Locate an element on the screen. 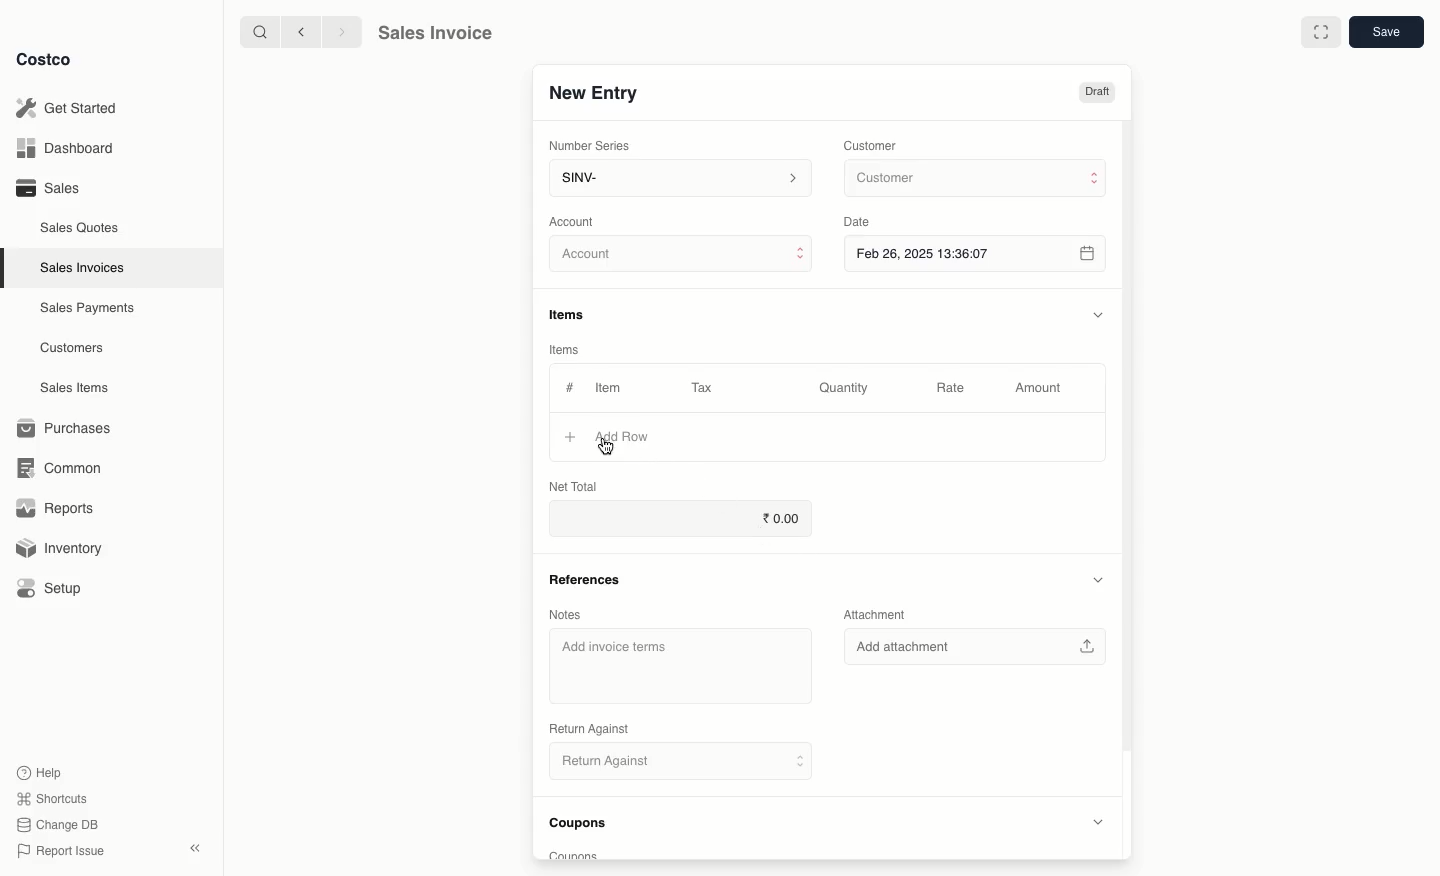 The image size is (1440, 876). Add is located at coordinates (568, 435).